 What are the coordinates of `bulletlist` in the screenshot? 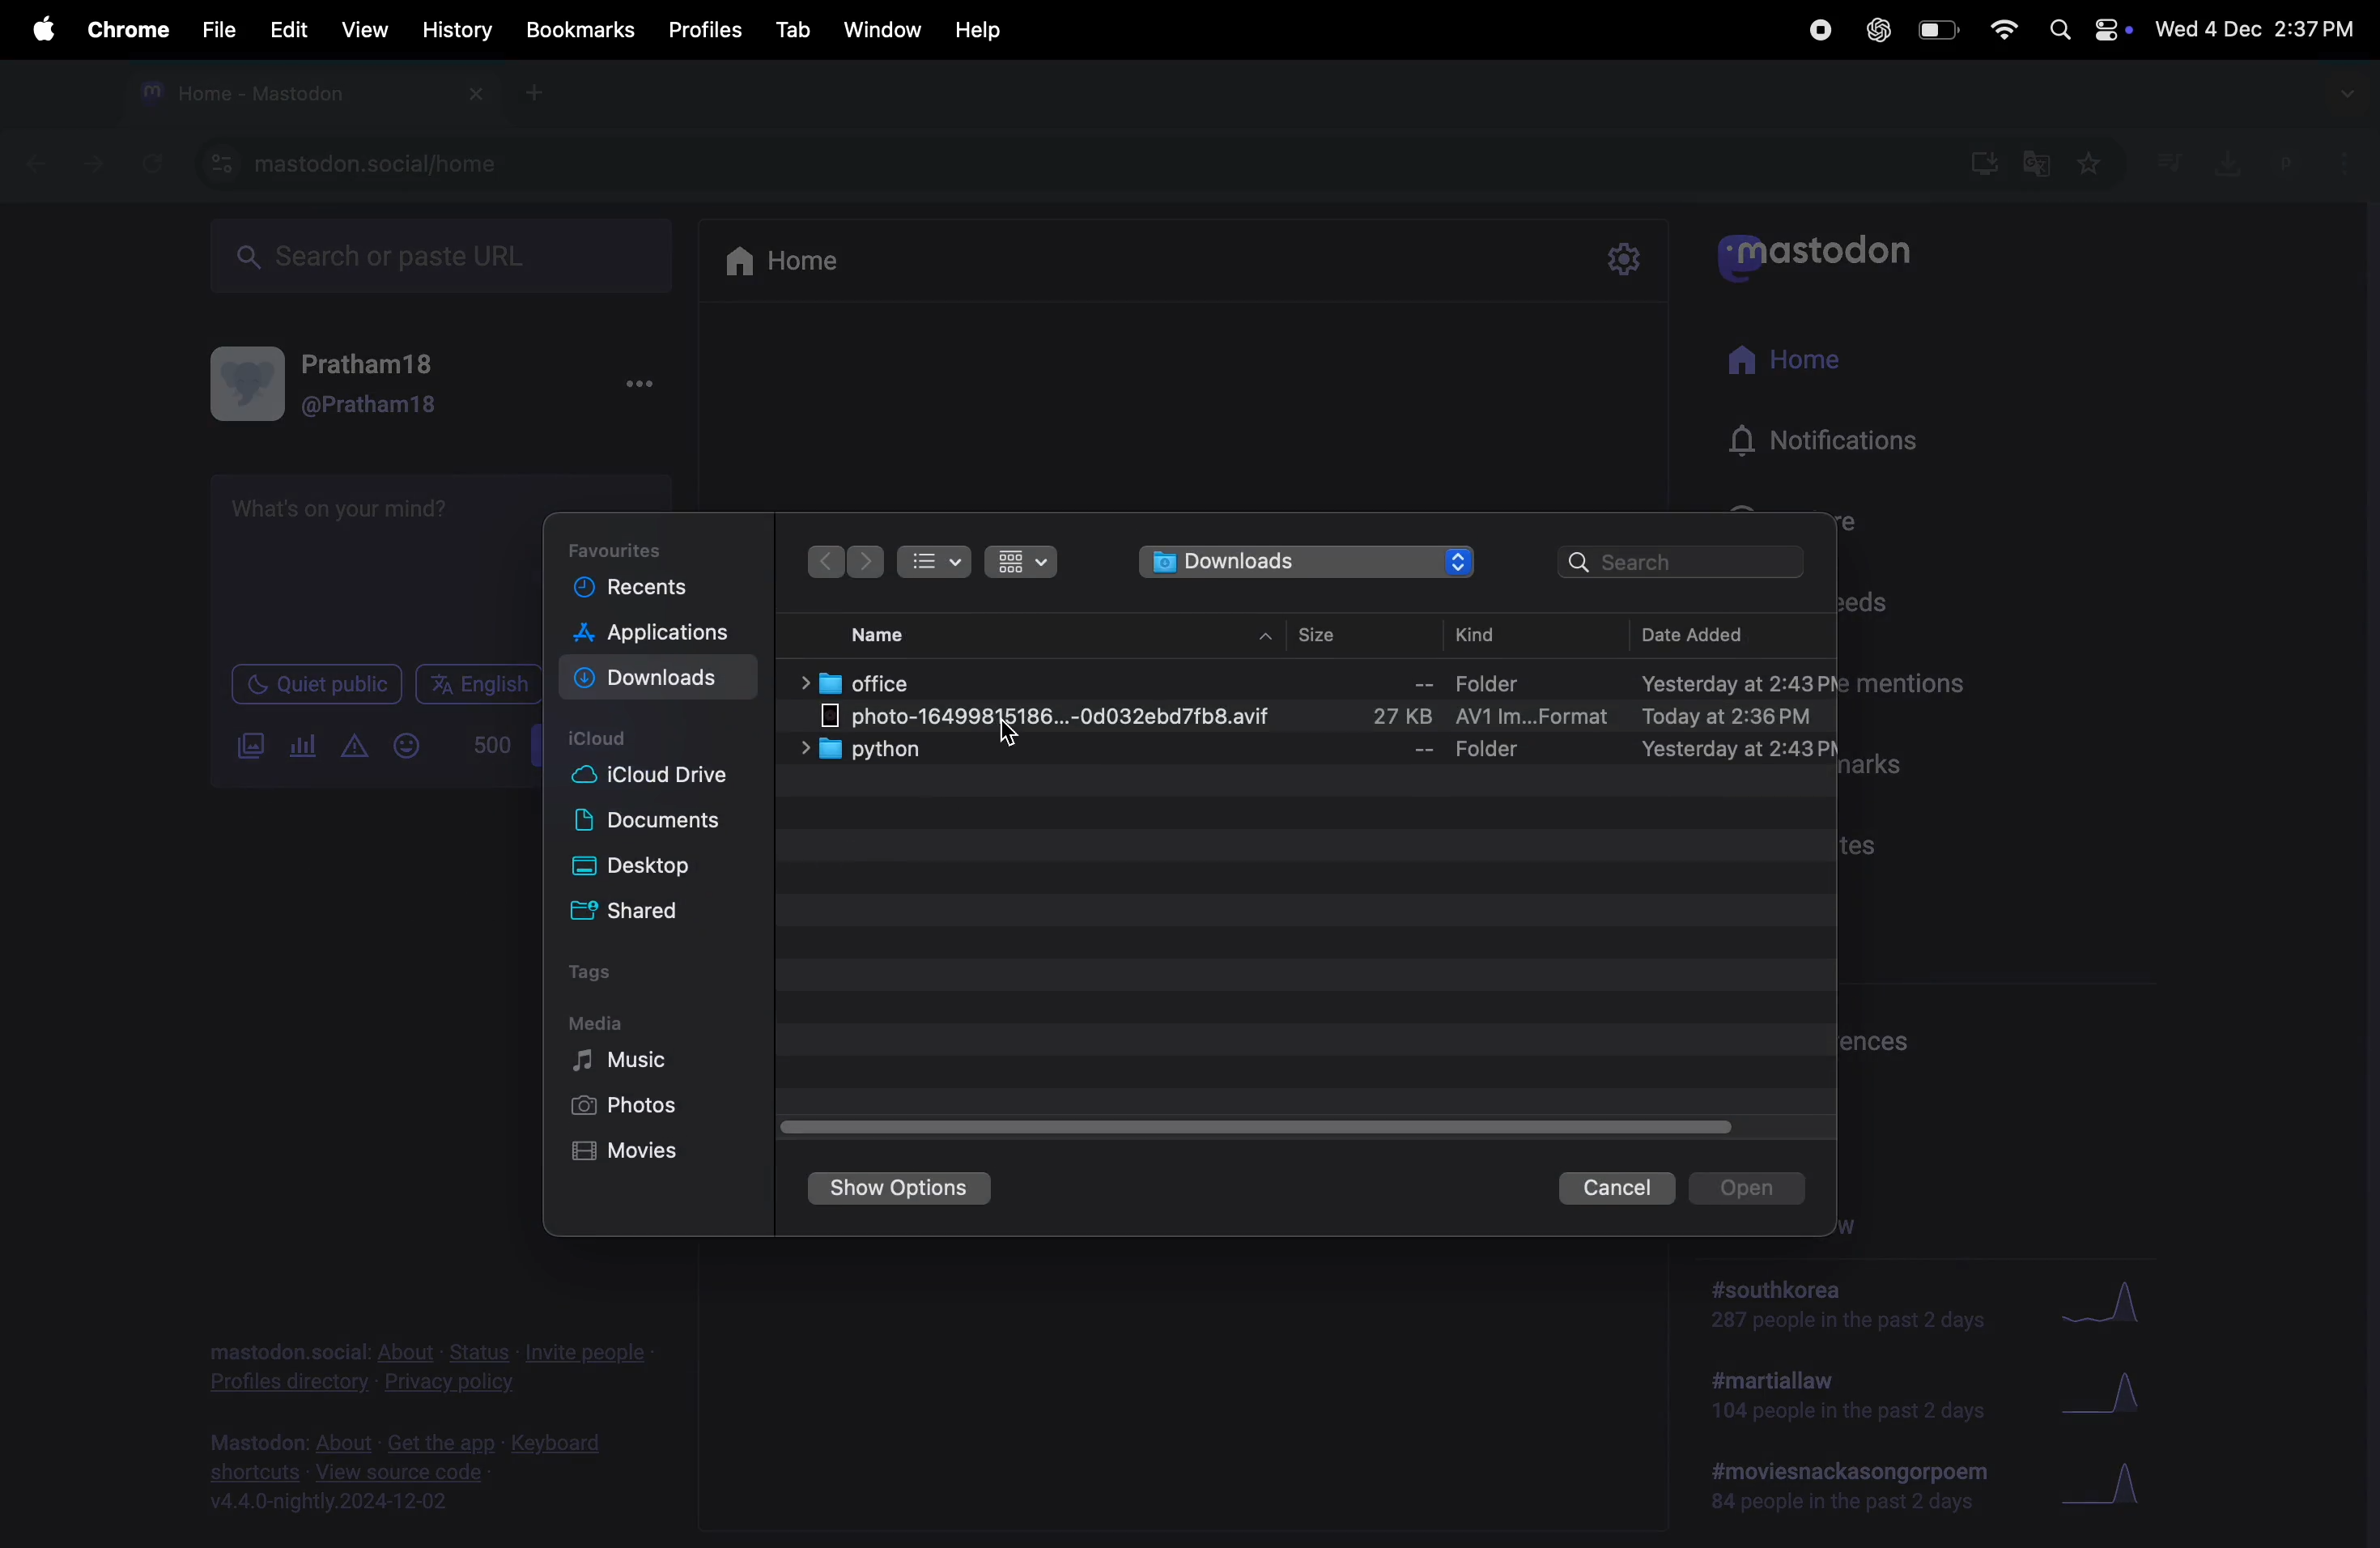 It's located at (932, 558).